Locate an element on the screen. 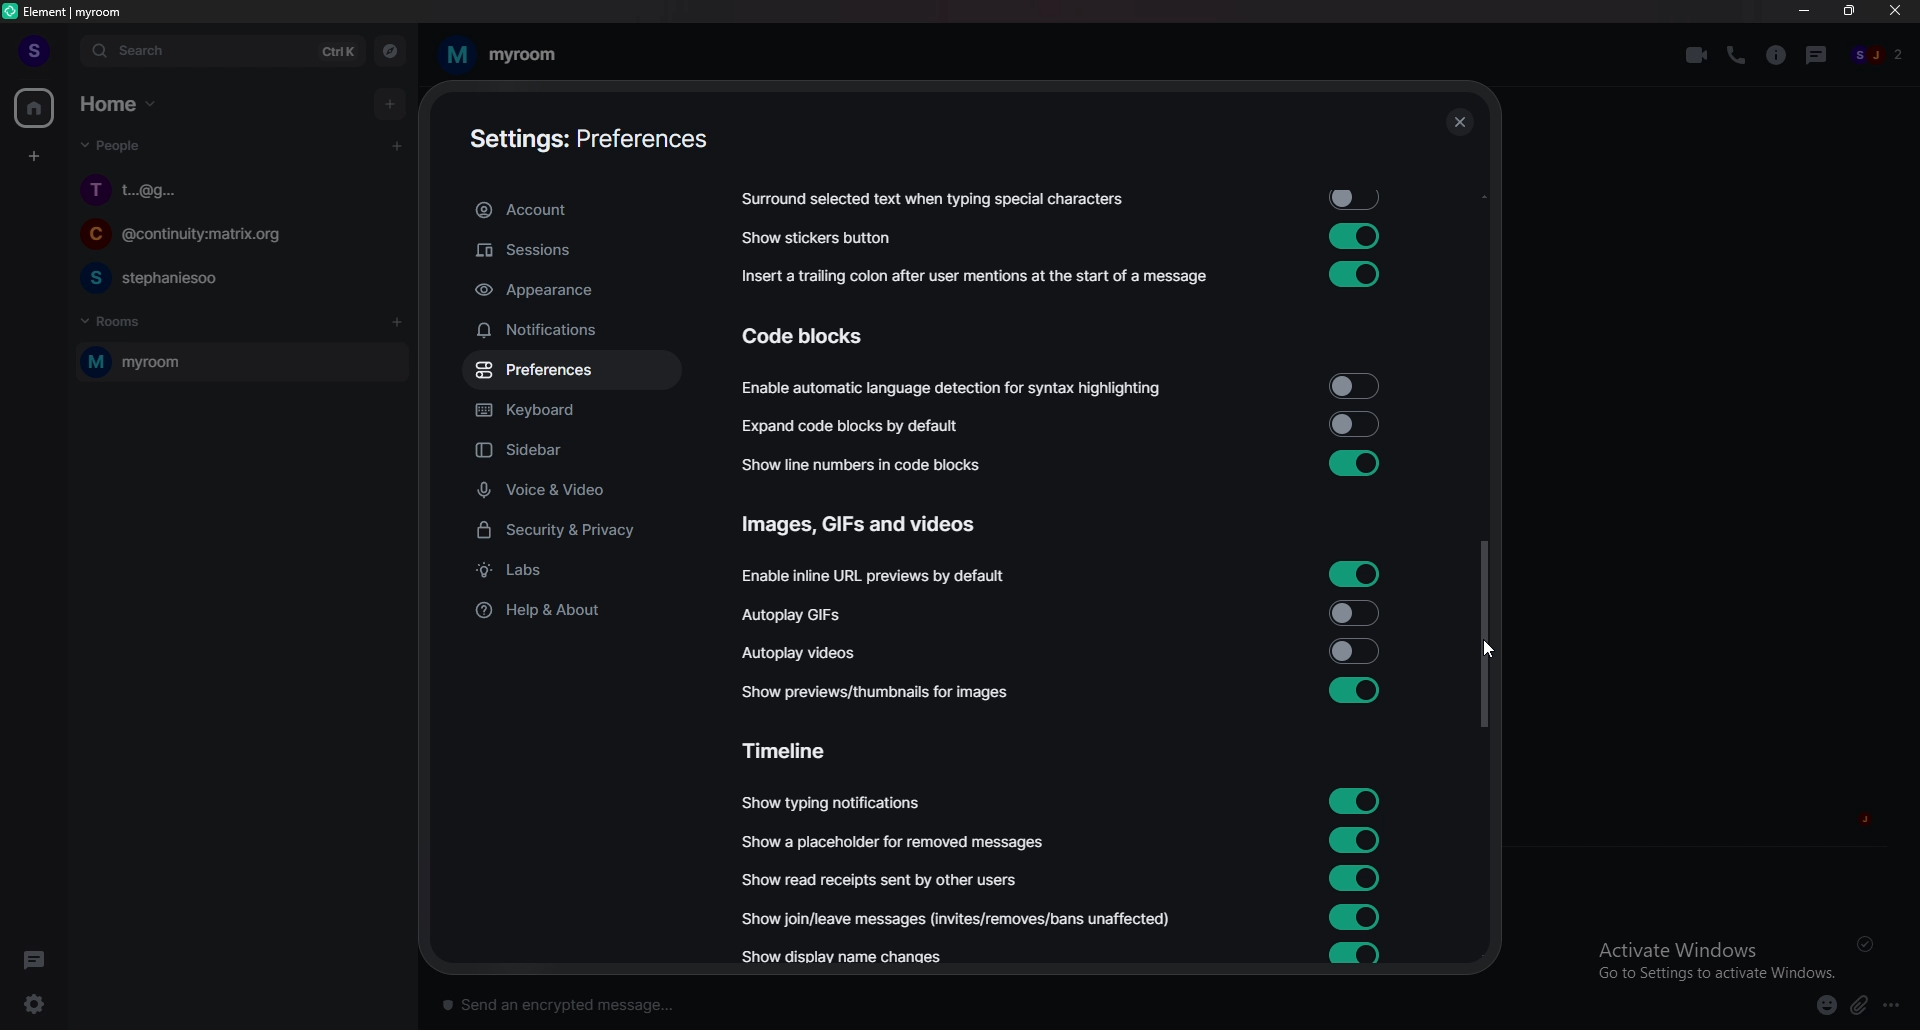 The image size is (1920, 1030). autoplay gifs is located at coordinates (805, 615).